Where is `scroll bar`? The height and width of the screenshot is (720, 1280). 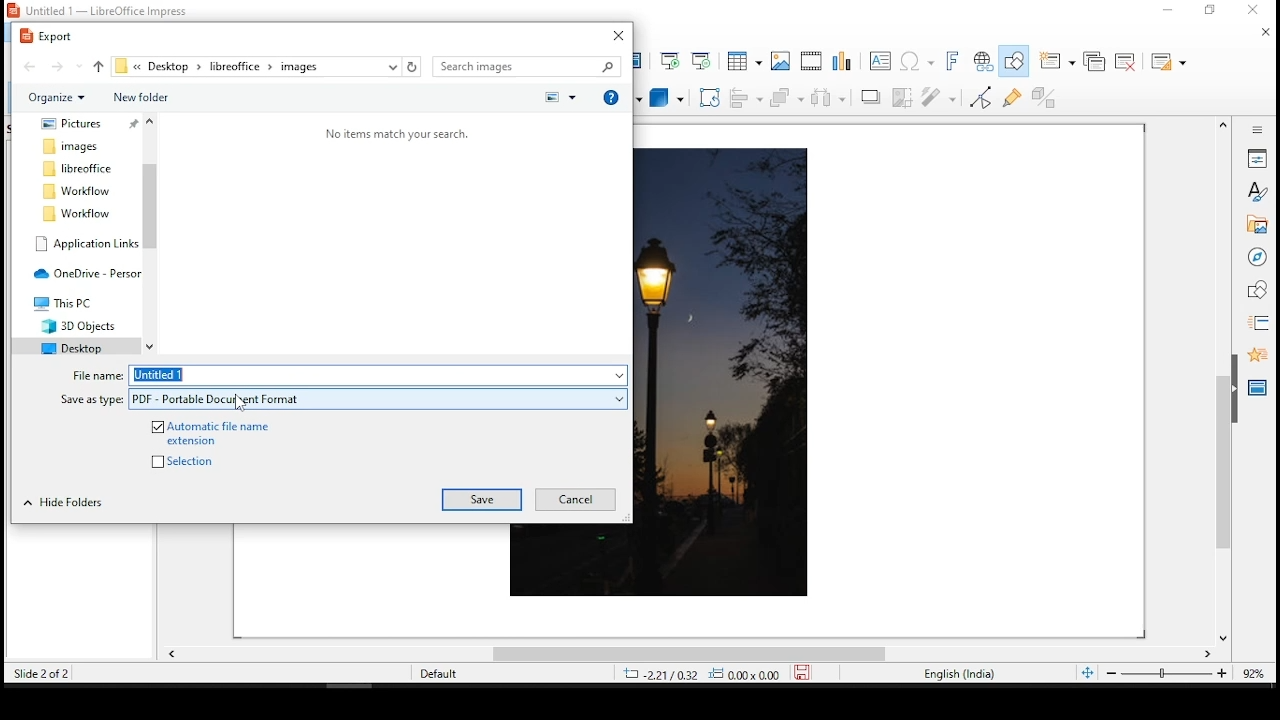 scroll bar is located at coordinates (686, 657).